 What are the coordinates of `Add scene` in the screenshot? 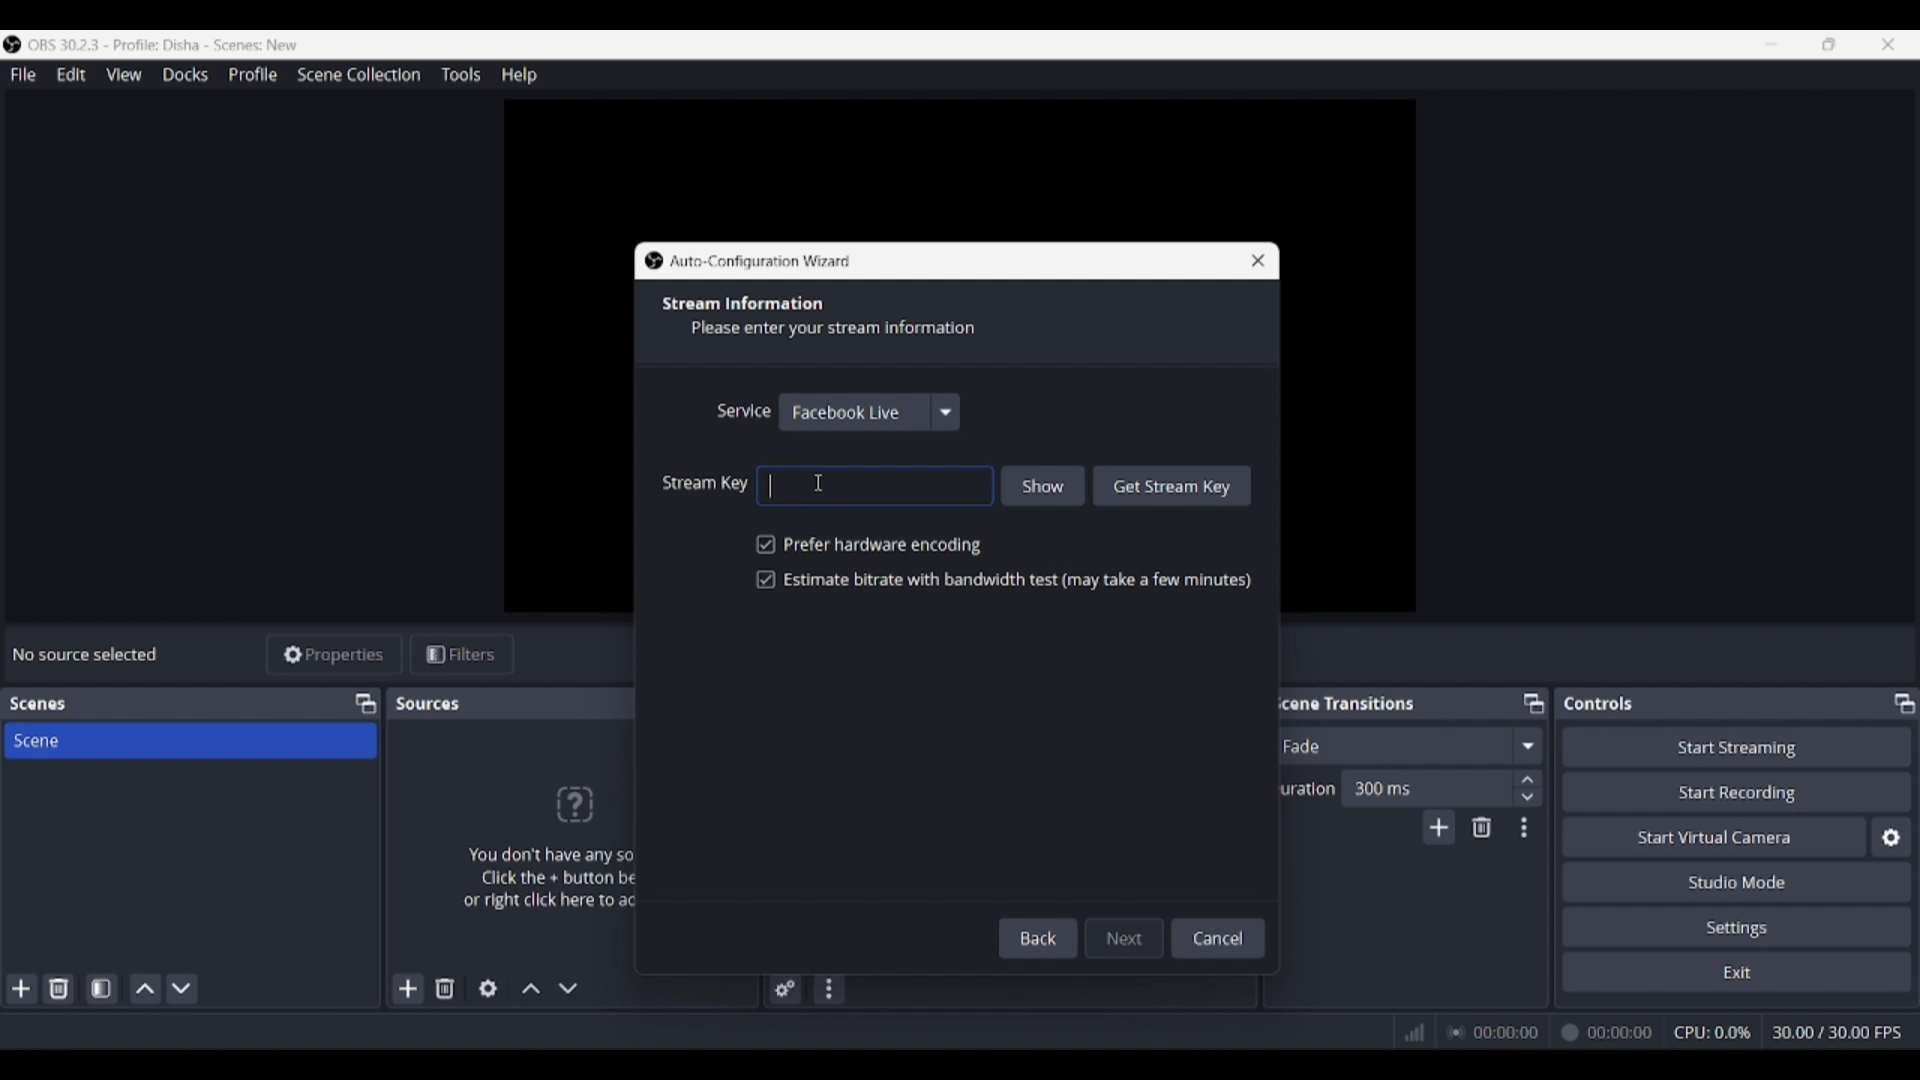 It's located at (22, 989).